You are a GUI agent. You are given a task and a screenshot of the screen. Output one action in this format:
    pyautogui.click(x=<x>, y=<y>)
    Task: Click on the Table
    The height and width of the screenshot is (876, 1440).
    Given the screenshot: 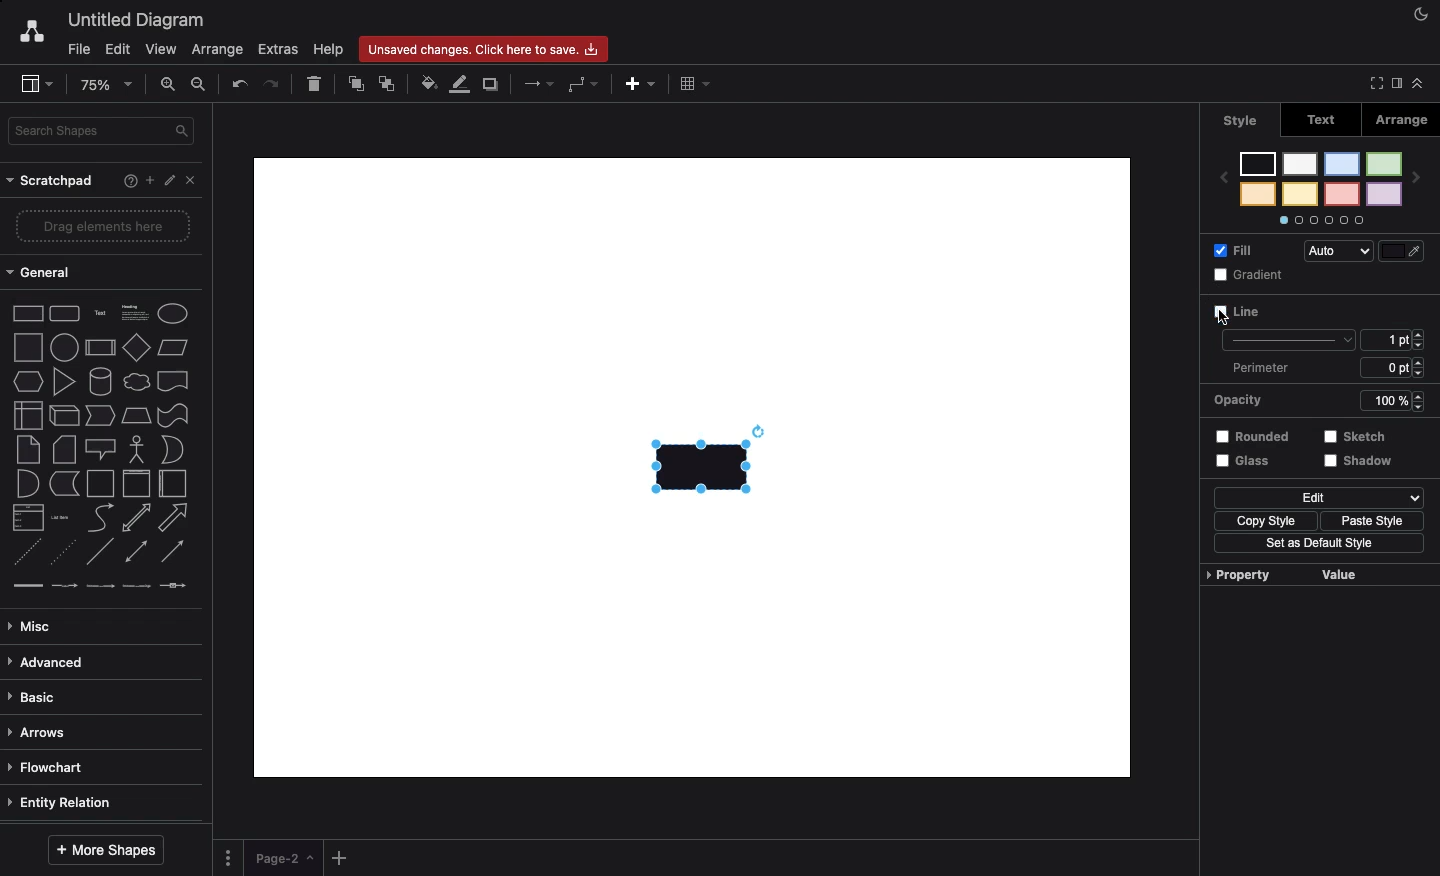 What is the action you would take?
    pyautogui.click(x=699, y=85)
    